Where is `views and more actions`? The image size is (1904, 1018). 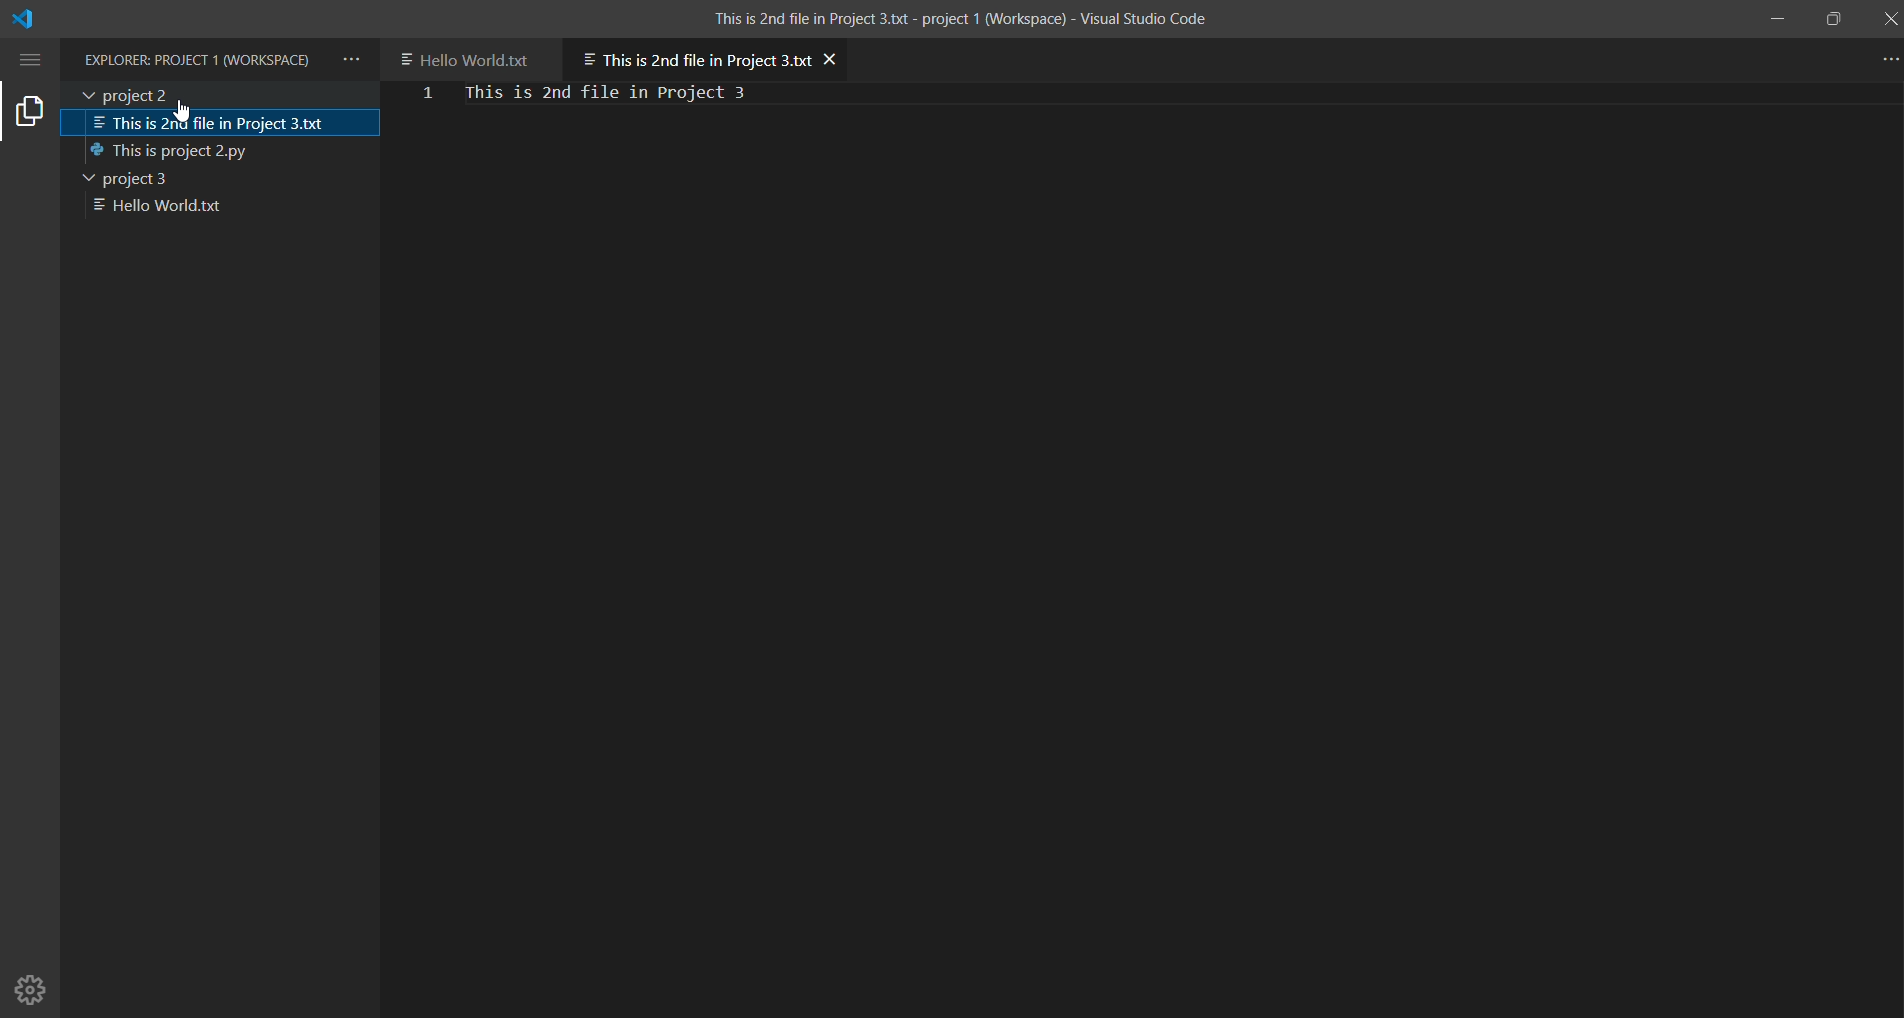 views and more actions is located at coordinates (351, 60).